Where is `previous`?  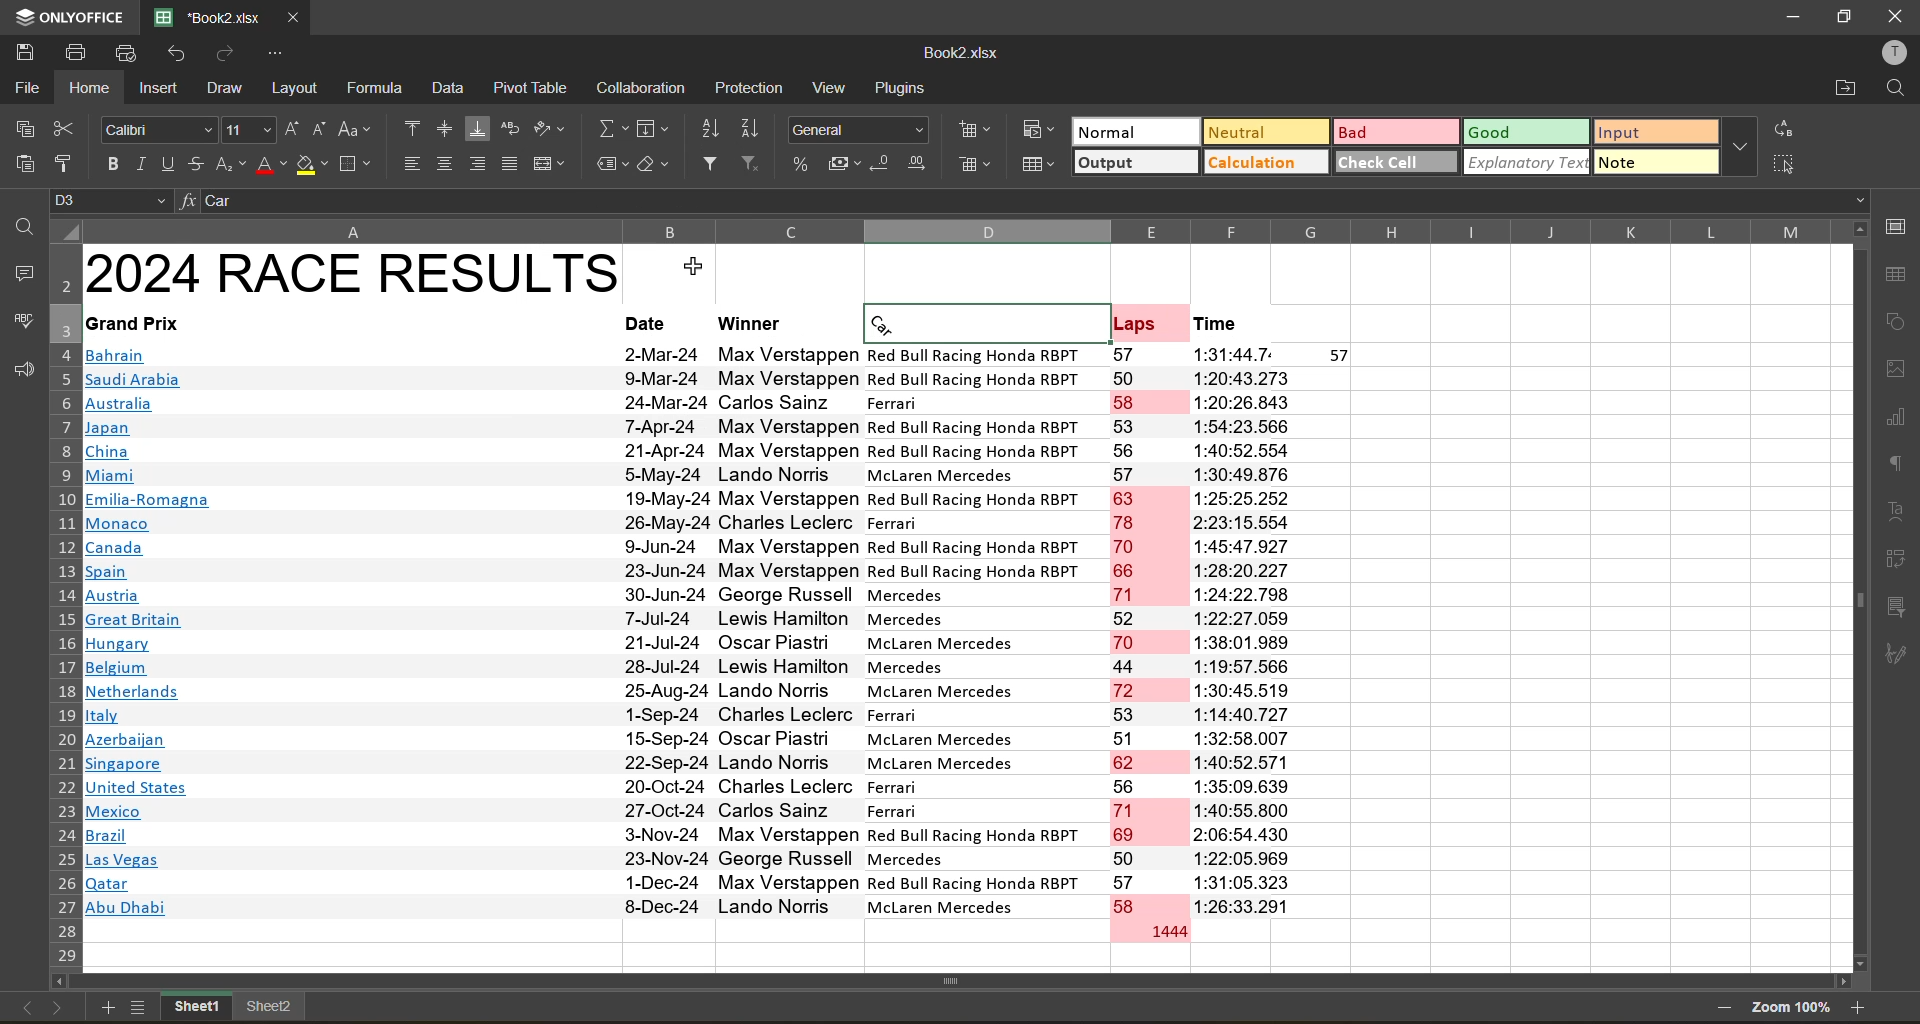 previous is located at coordinates (23, 1006).